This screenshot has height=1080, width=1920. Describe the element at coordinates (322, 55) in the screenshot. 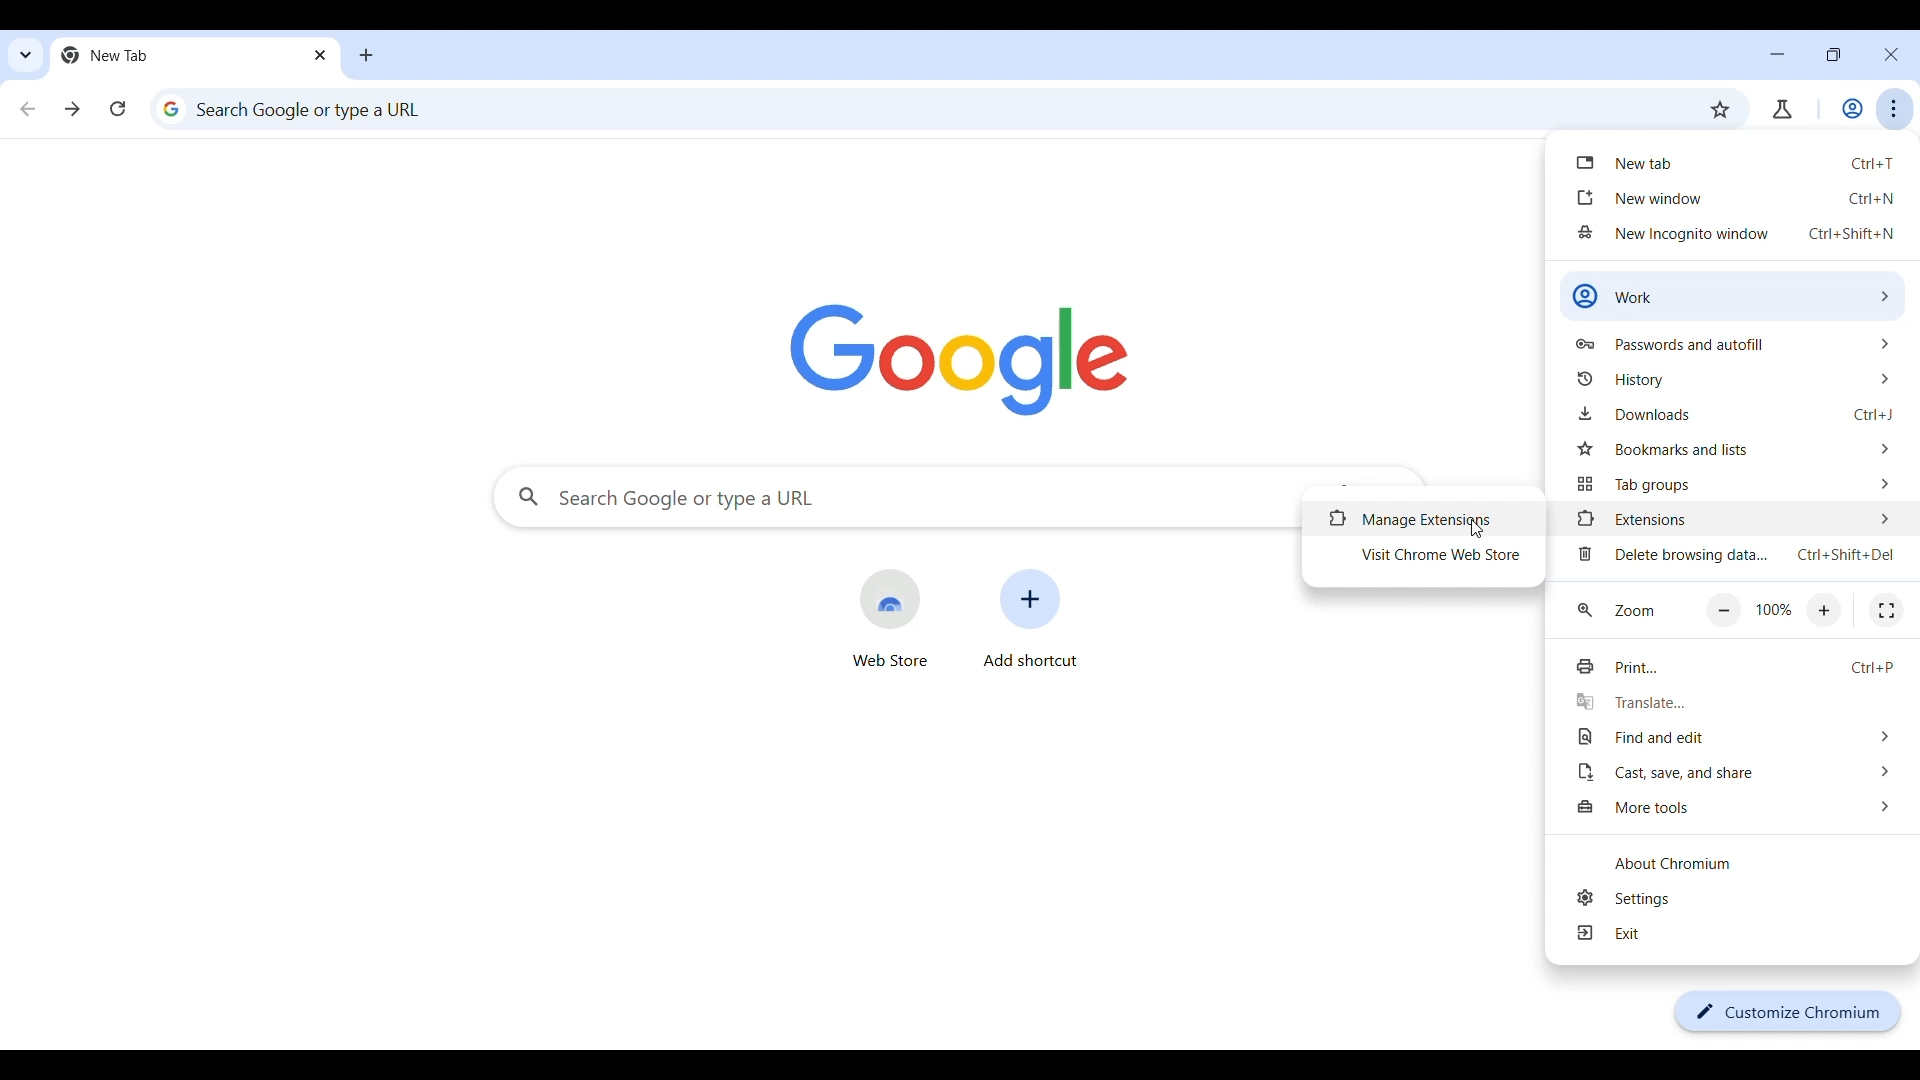

I see `Close tab` at that location.